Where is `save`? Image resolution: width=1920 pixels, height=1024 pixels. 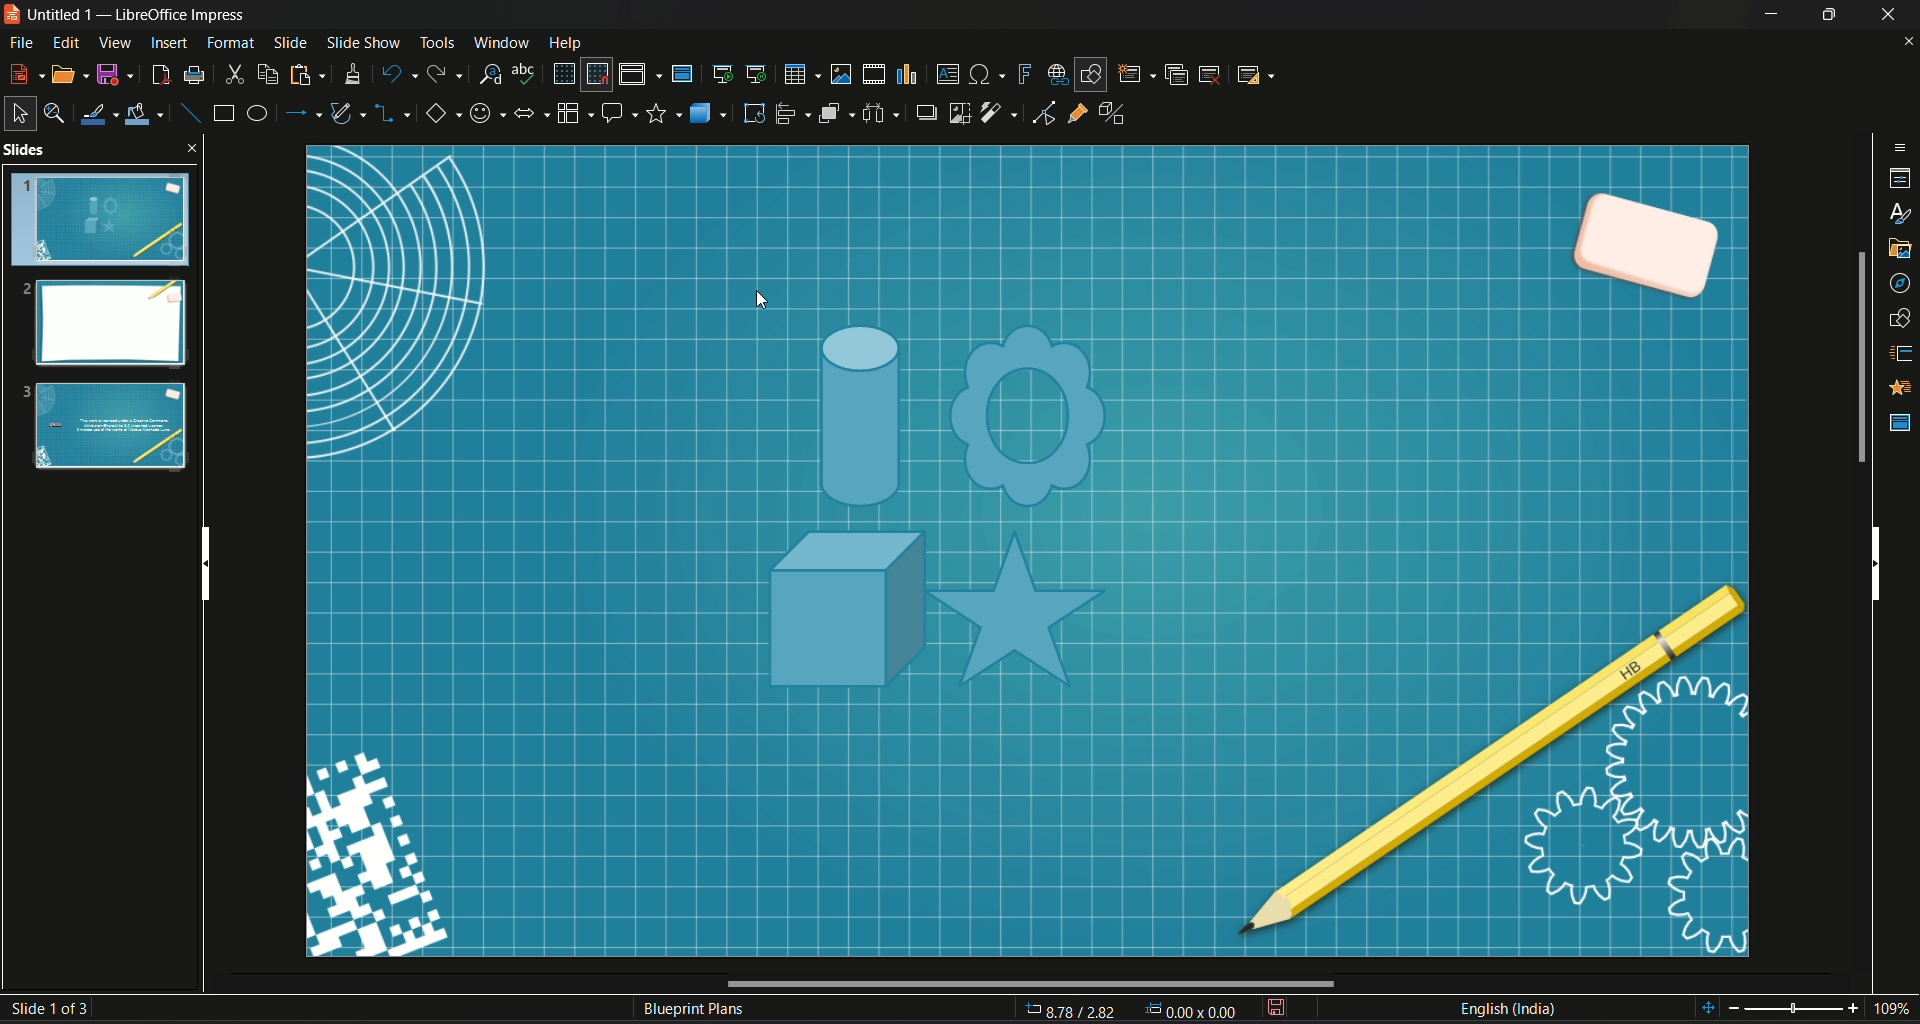
save is located at coordinates (1275, 1009).